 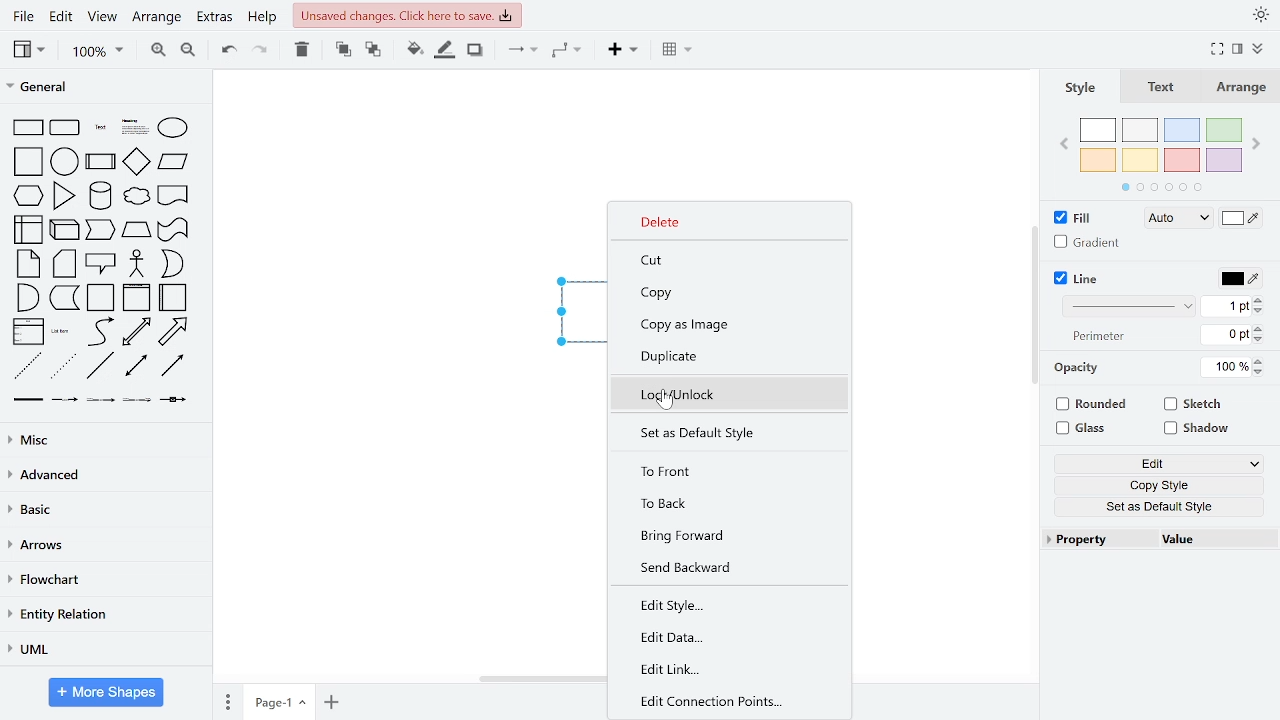 I want to click on basic, so click(x=105, y=512).